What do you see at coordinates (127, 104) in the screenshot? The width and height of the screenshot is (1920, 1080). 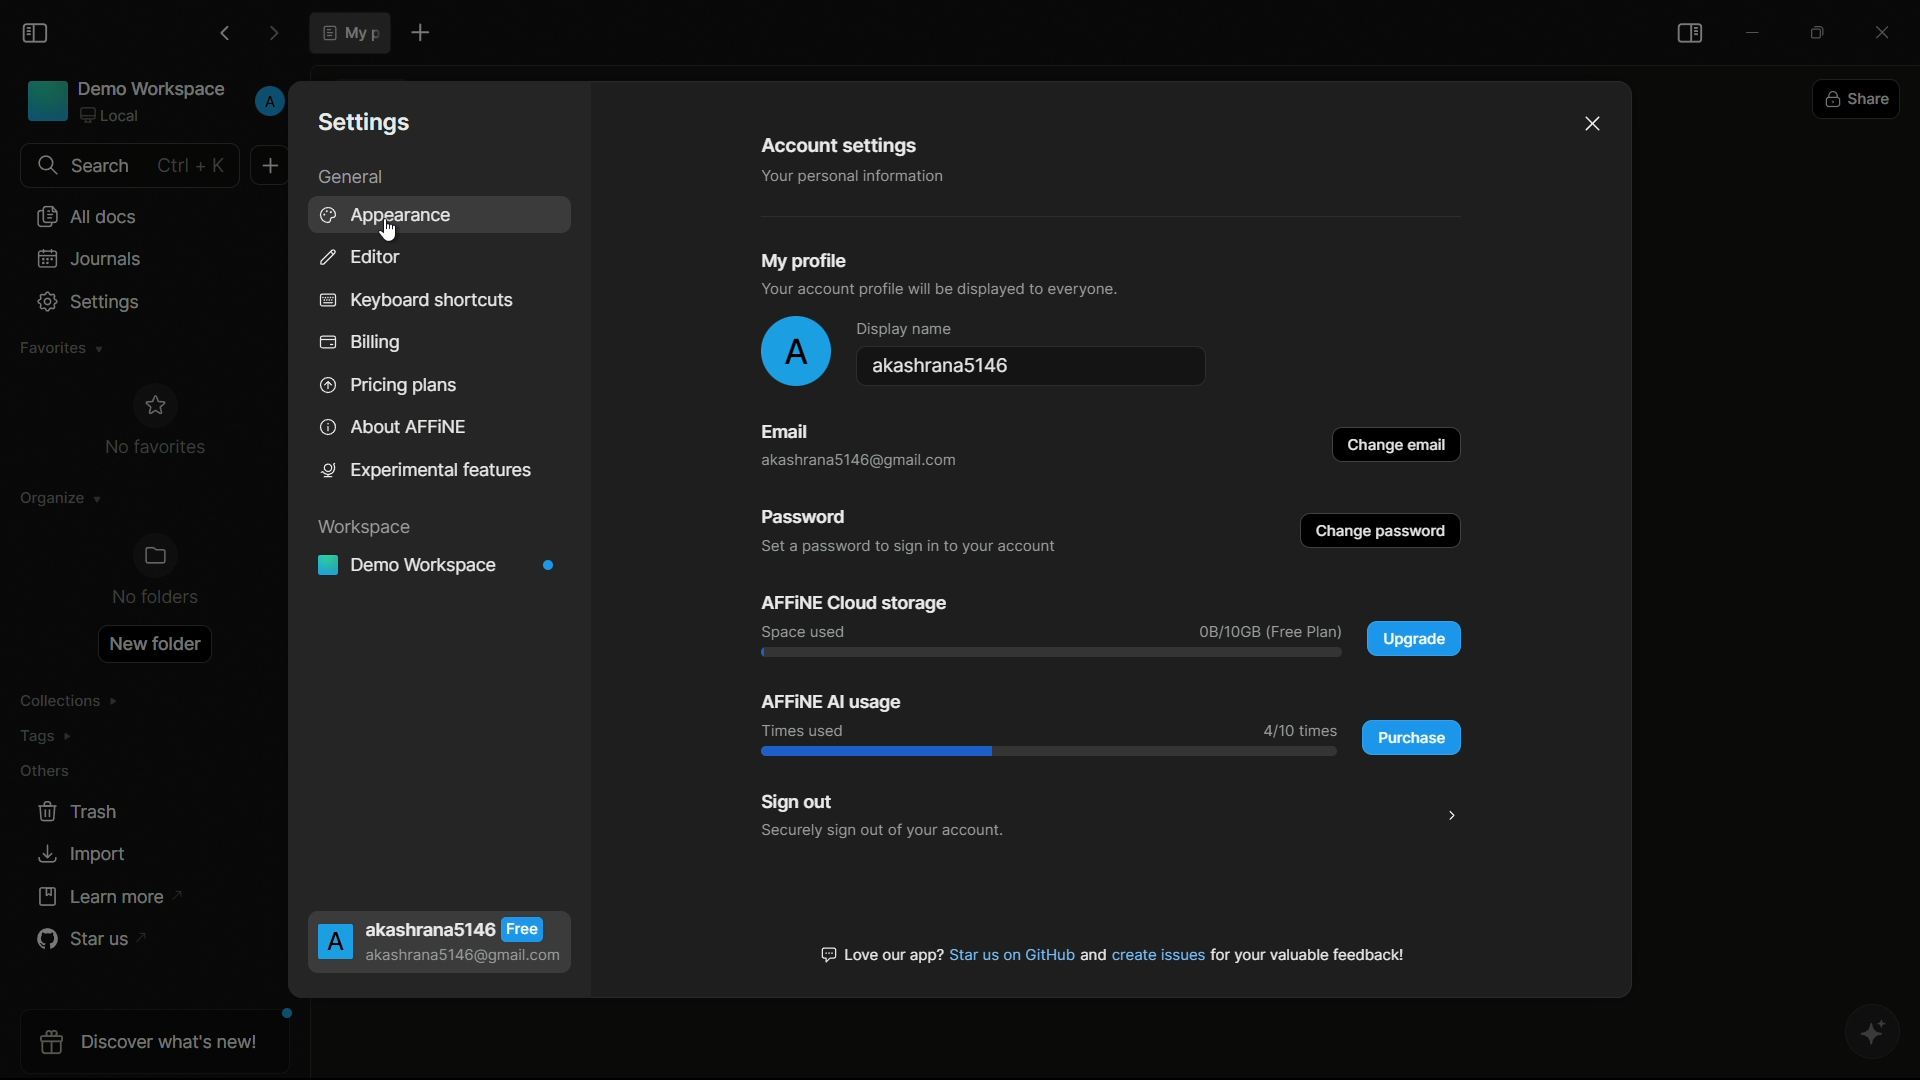 I see `demo workspace` at bounding box center [127, 104].